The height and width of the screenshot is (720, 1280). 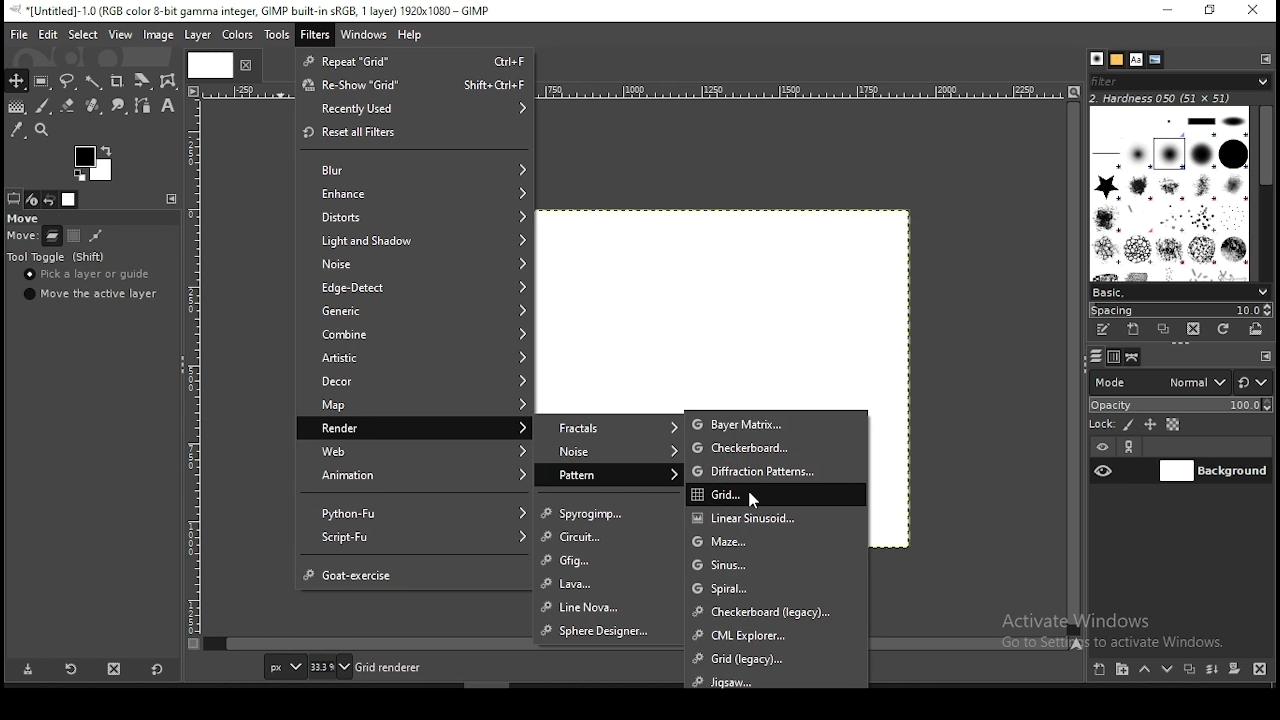 I want to click on close window, so click(x=1255, y=12).